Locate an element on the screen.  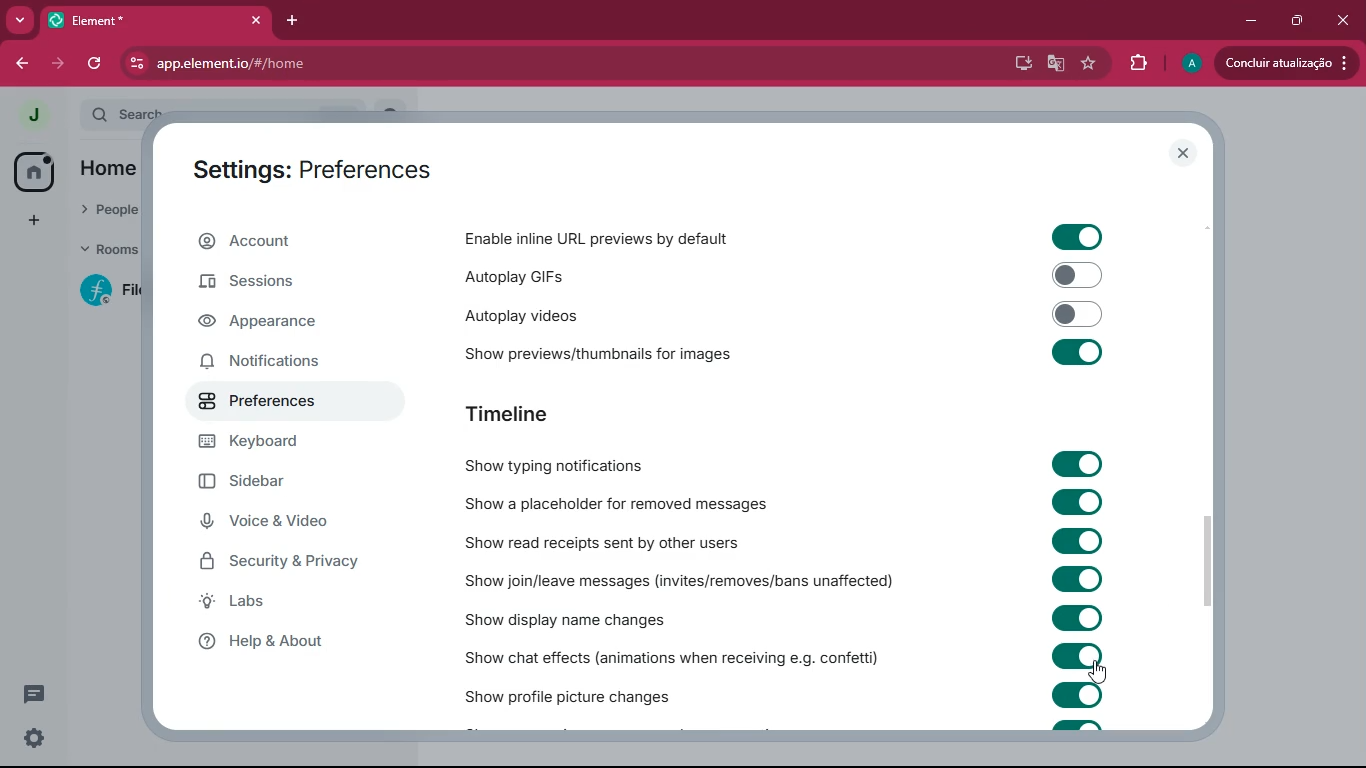
forward is located at coordinates (60, 64).